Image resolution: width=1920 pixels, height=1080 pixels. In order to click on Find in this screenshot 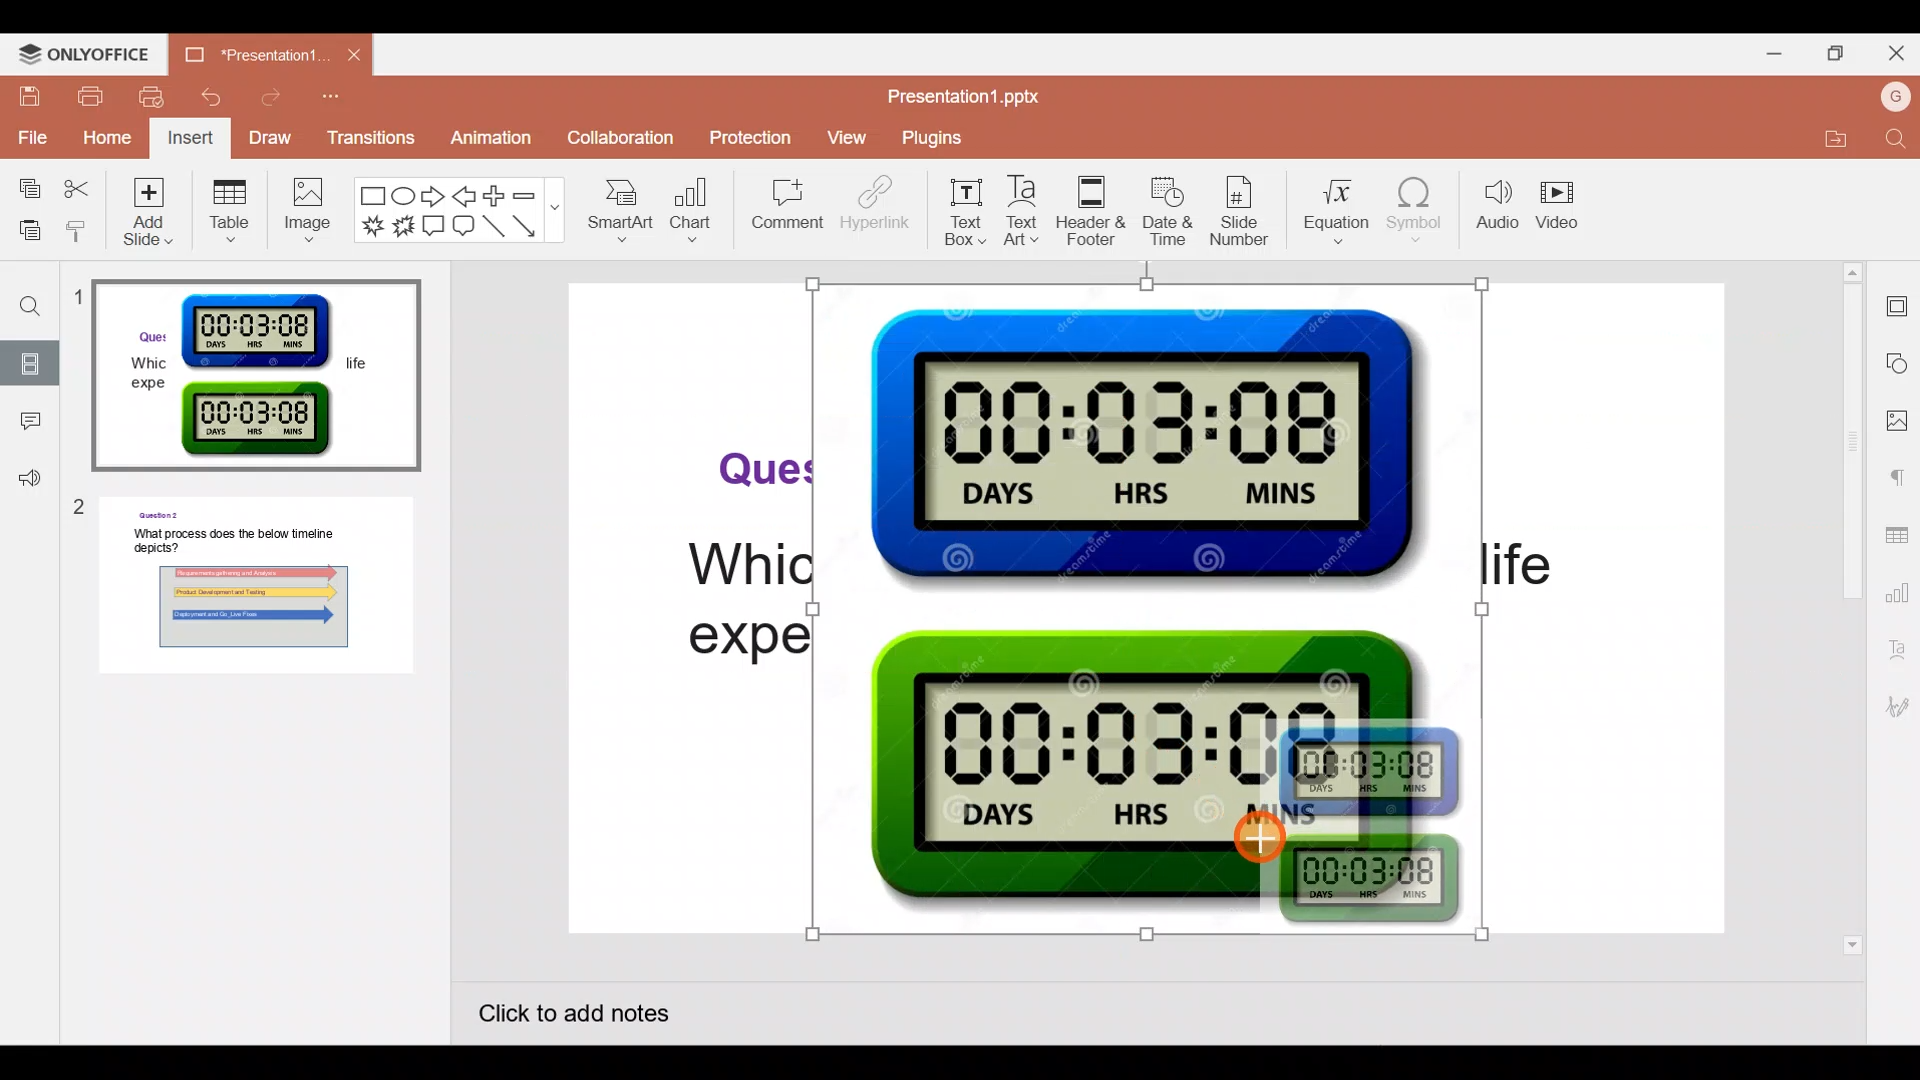, I will do `click(1892, 142)`.